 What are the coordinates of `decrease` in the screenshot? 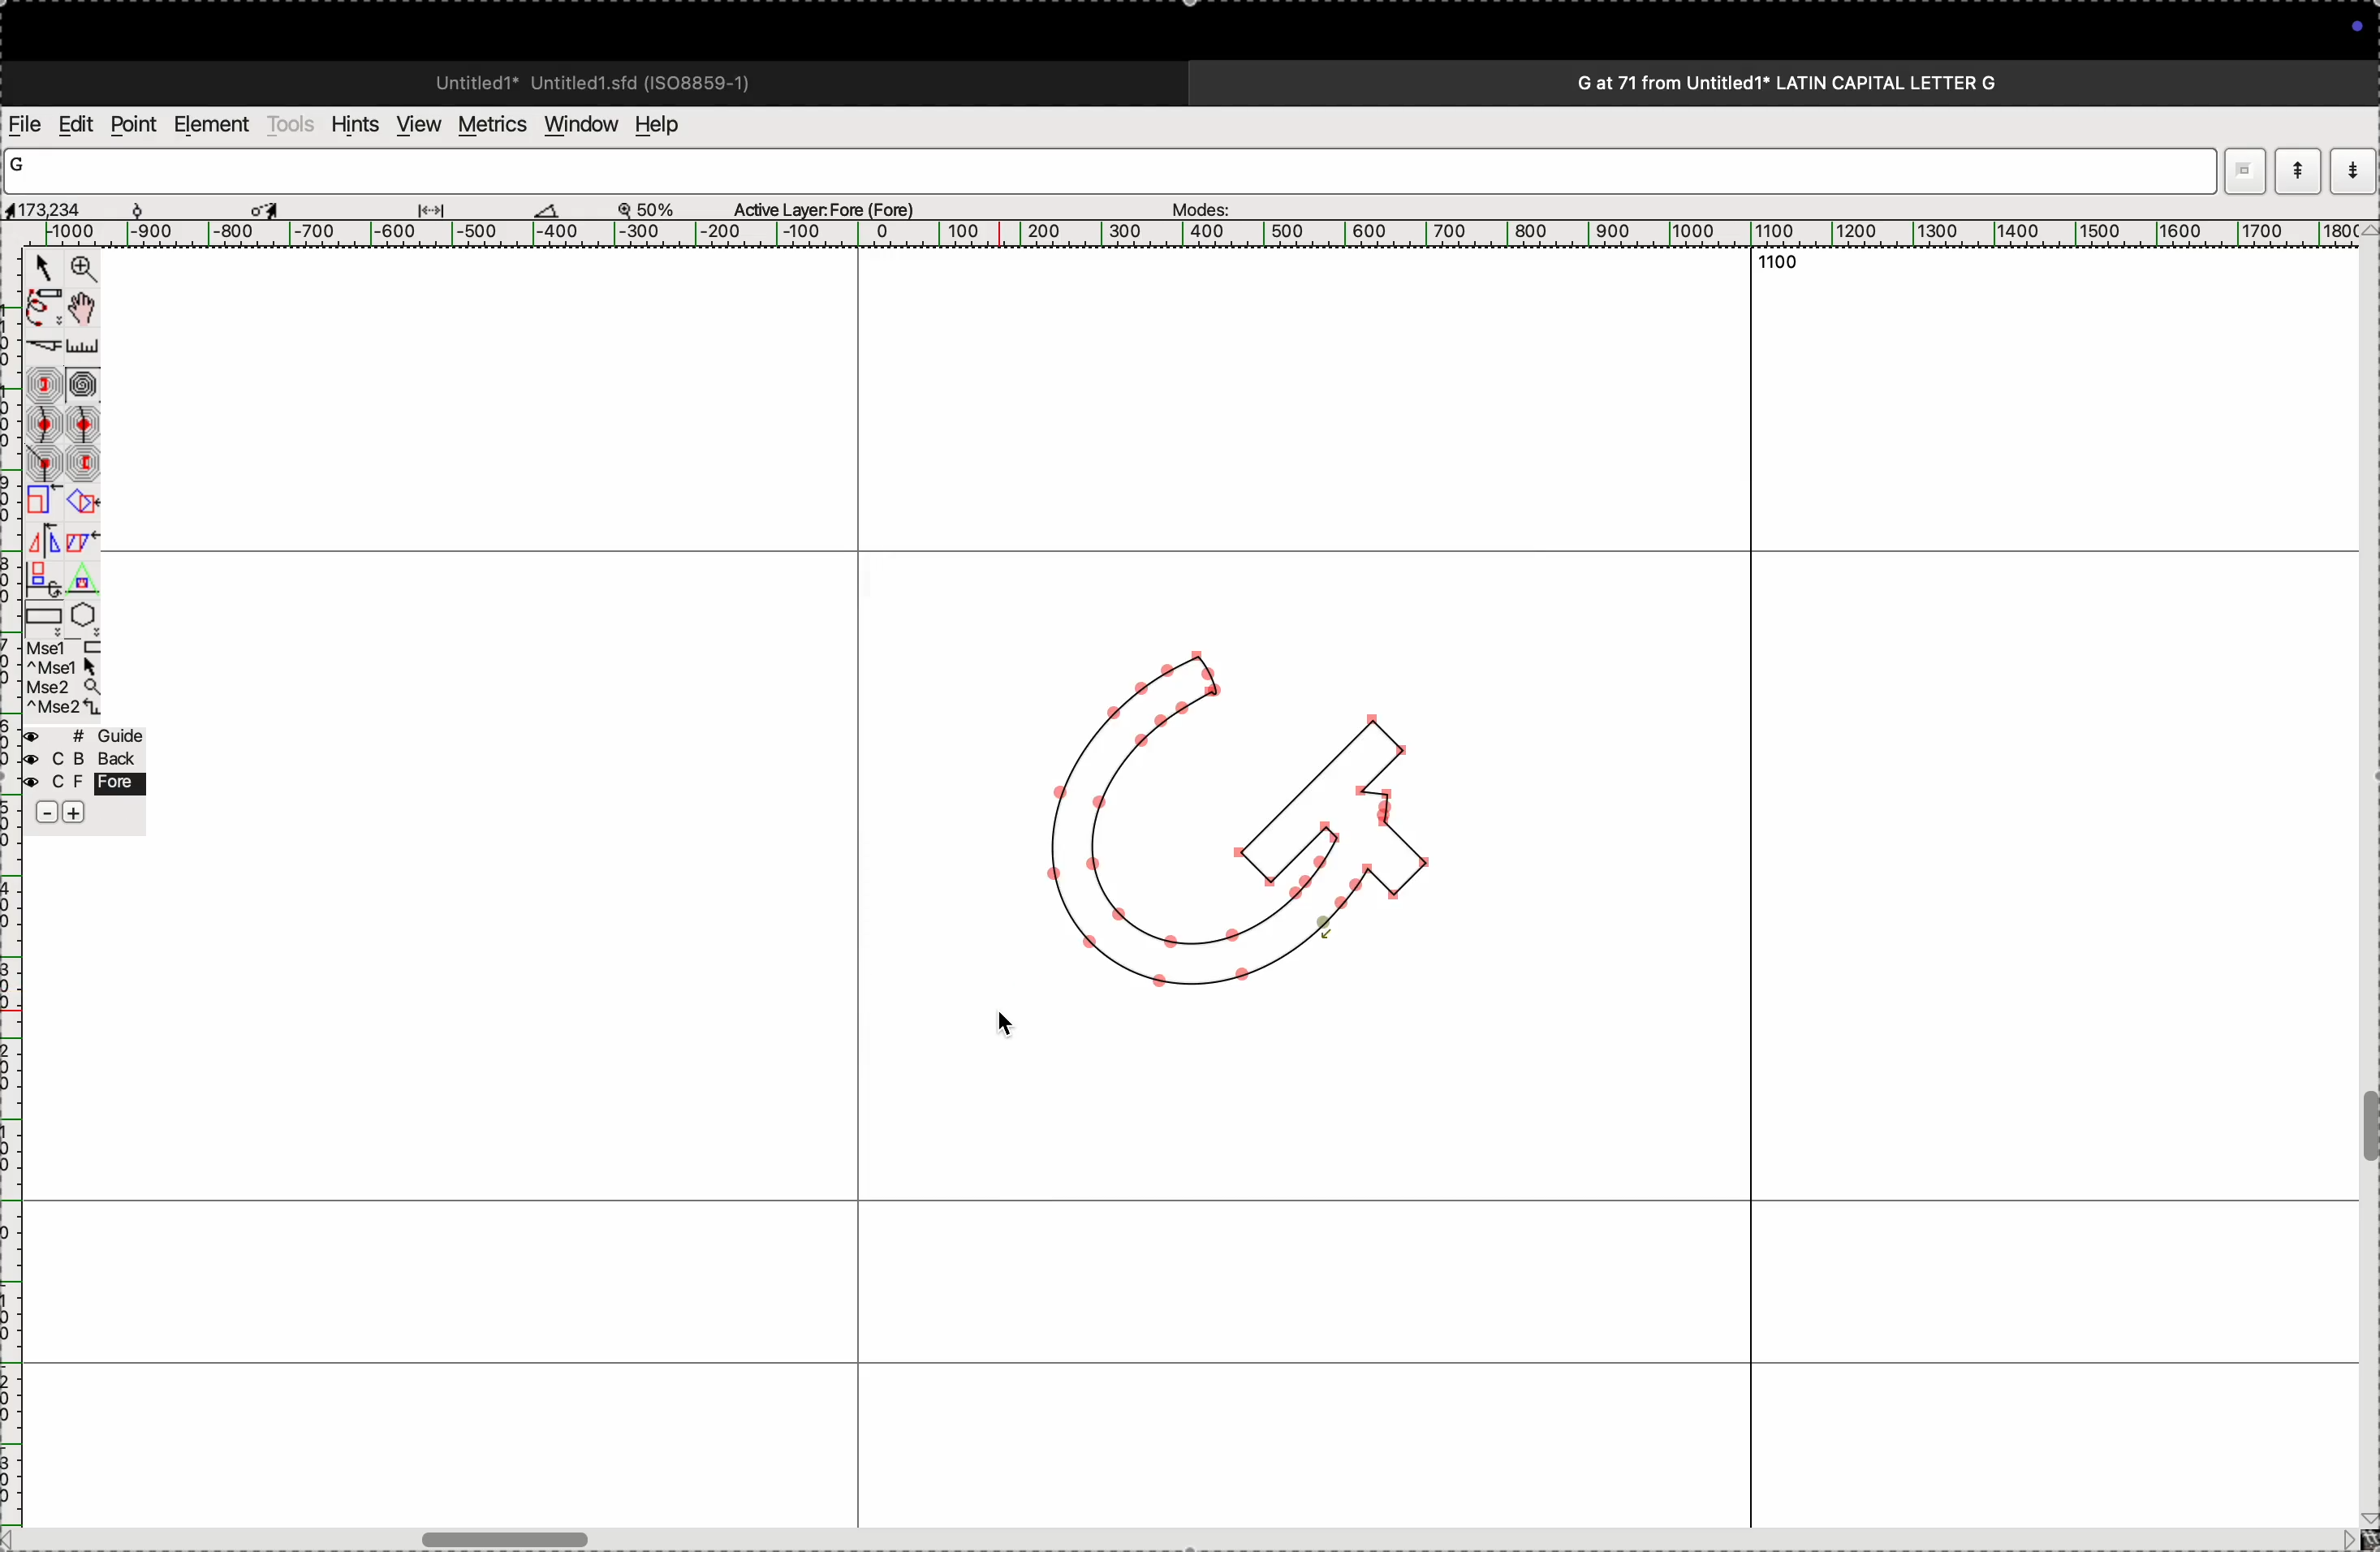 It's located at (47, 811).